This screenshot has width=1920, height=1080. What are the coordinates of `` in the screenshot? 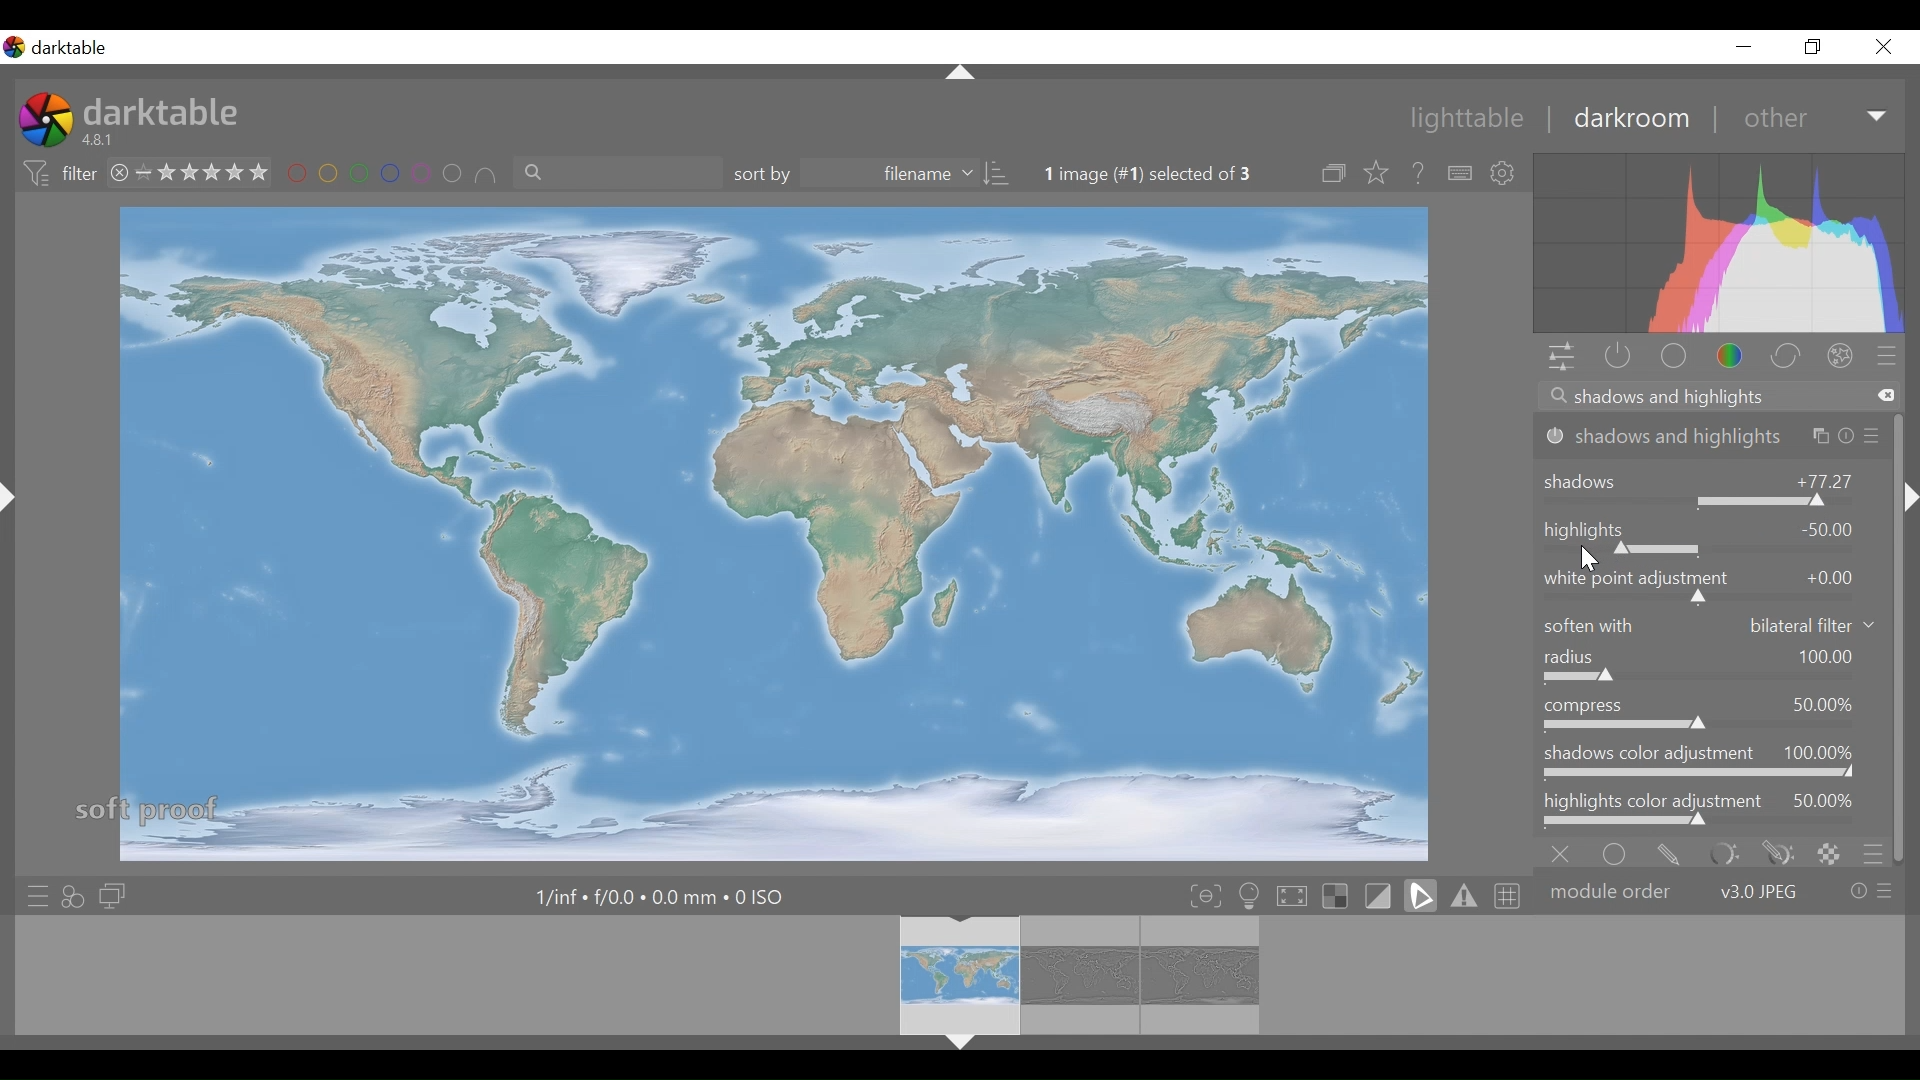 It's located at (1910, 518).